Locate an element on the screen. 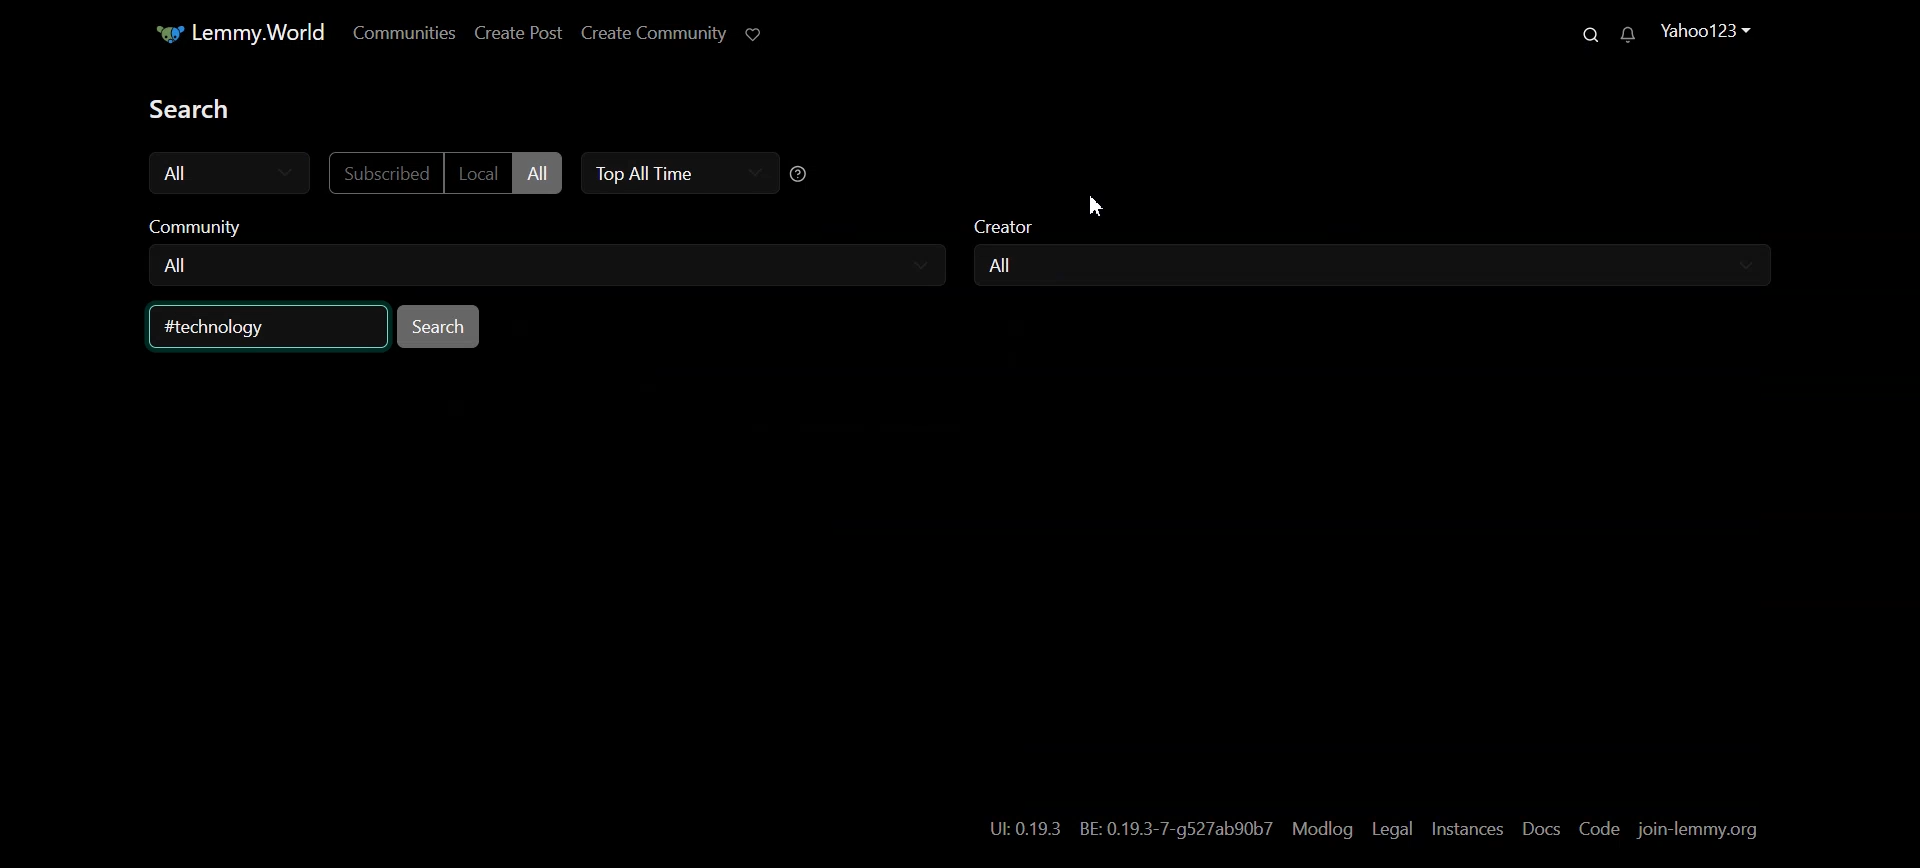  All is located at coordinates (1007, 265).